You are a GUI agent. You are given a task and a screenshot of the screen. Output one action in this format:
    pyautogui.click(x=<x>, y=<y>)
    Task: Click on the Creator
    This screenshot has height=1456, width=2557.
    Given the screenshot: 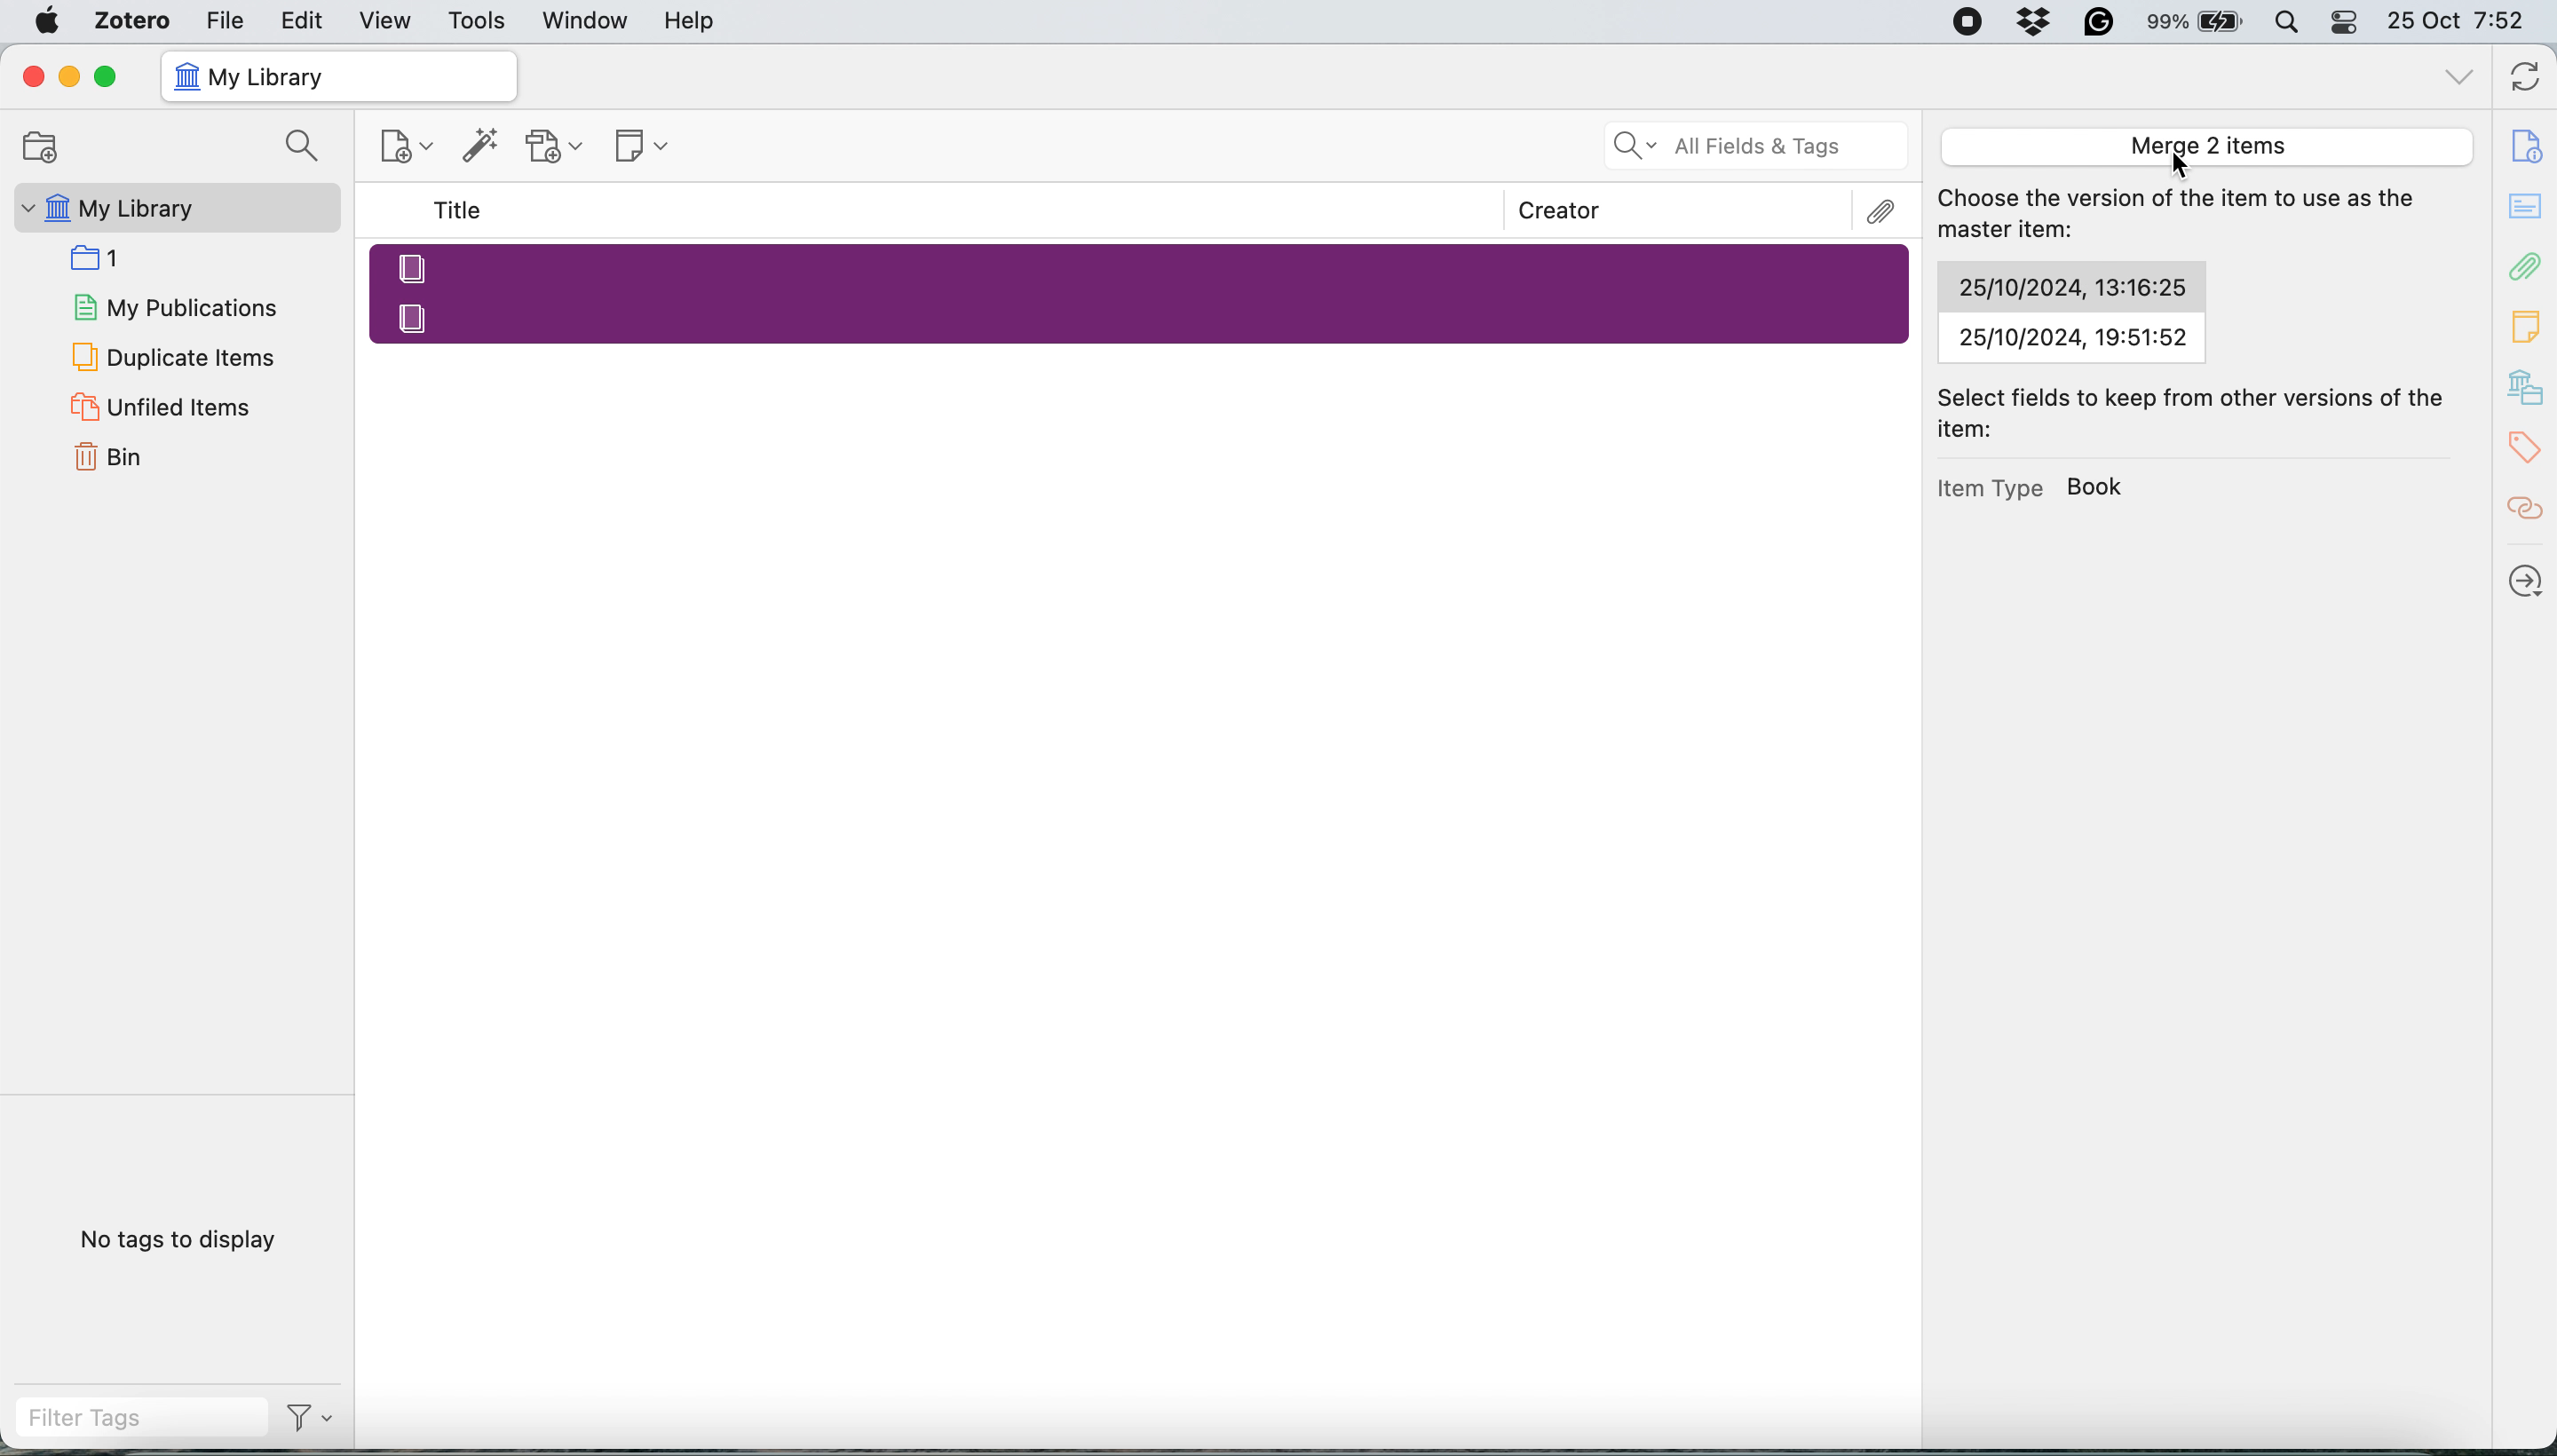 What is the action you would take?
    pyautogui.click(x=1560, y=210)
    